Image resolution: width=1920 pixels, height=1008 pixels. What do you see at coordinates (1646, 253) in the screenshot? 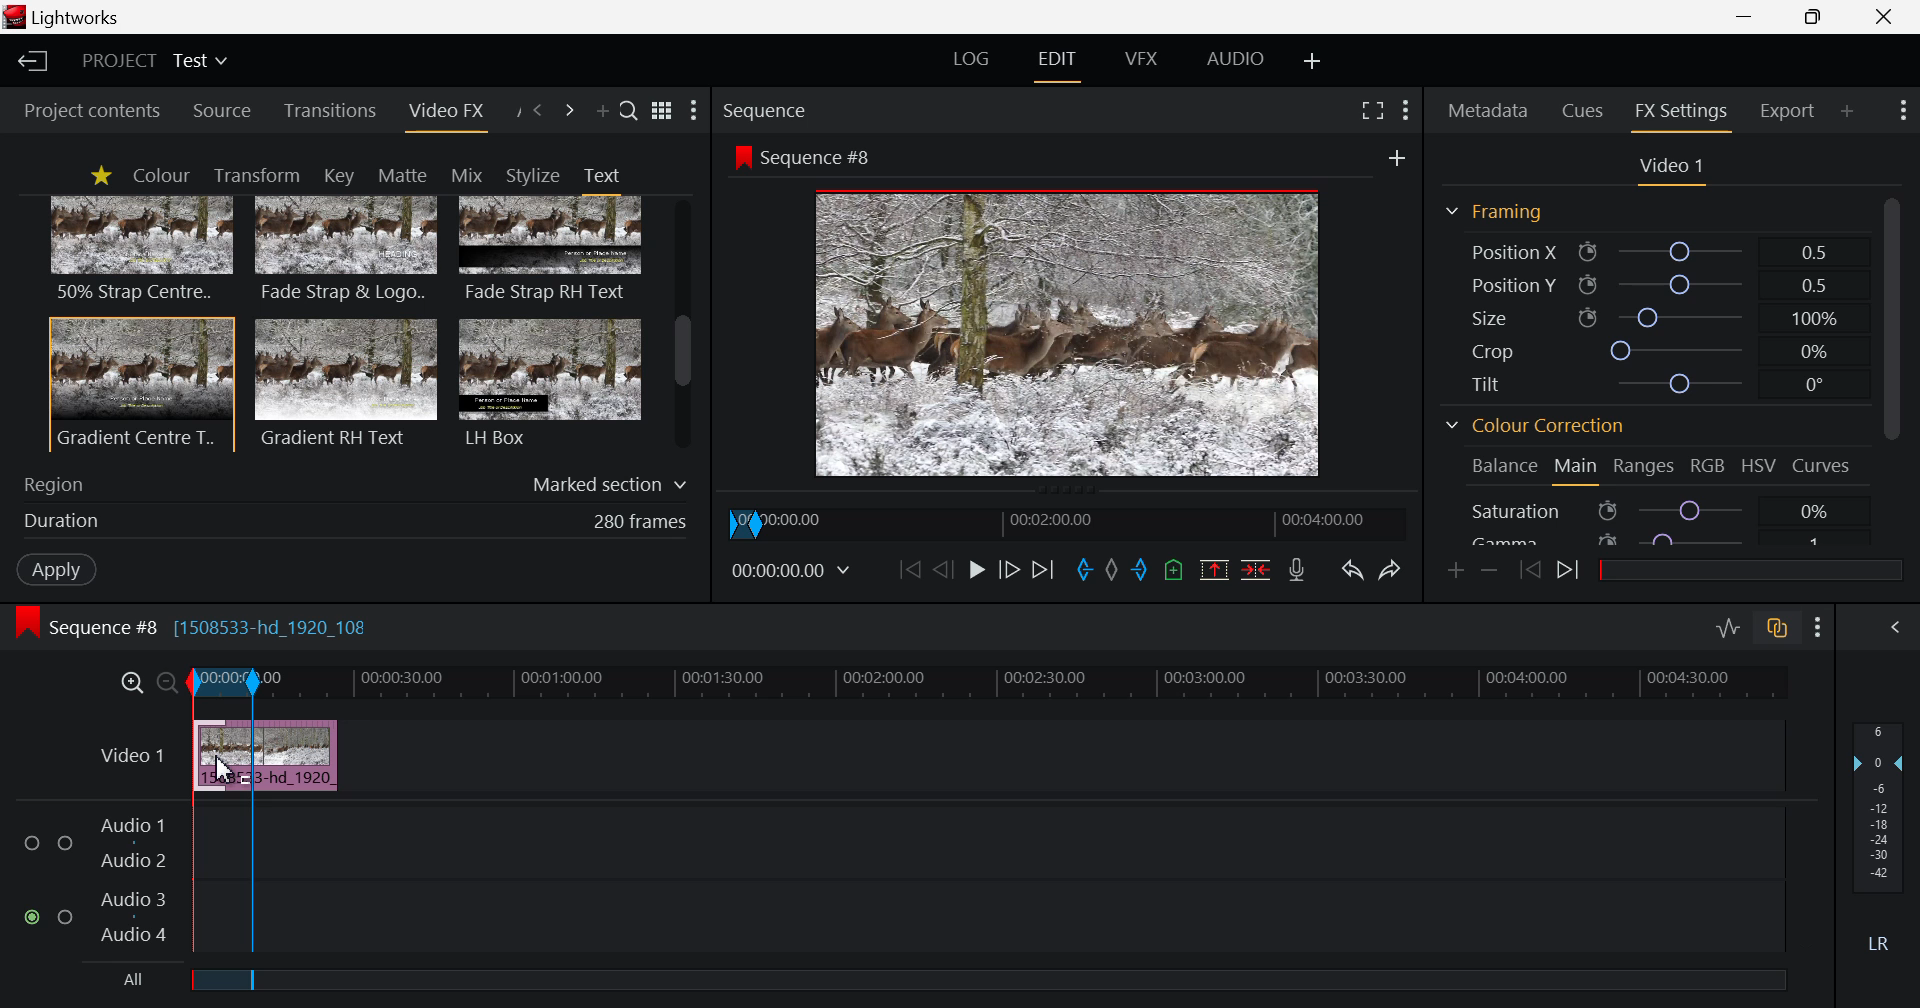
I see `Position X` at bounding box center [1646, 253].